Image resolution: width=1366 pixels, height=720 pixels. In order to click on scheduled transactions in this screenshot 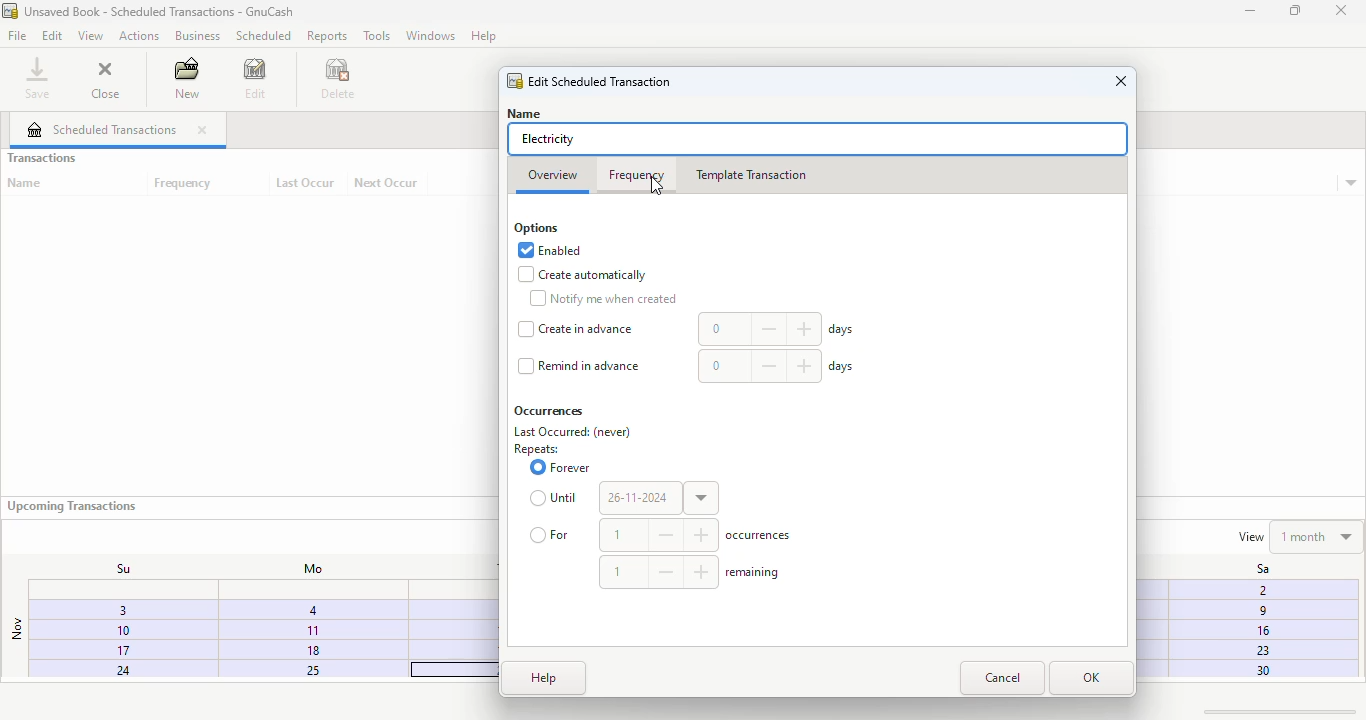, I will do `click(102, 129)`.